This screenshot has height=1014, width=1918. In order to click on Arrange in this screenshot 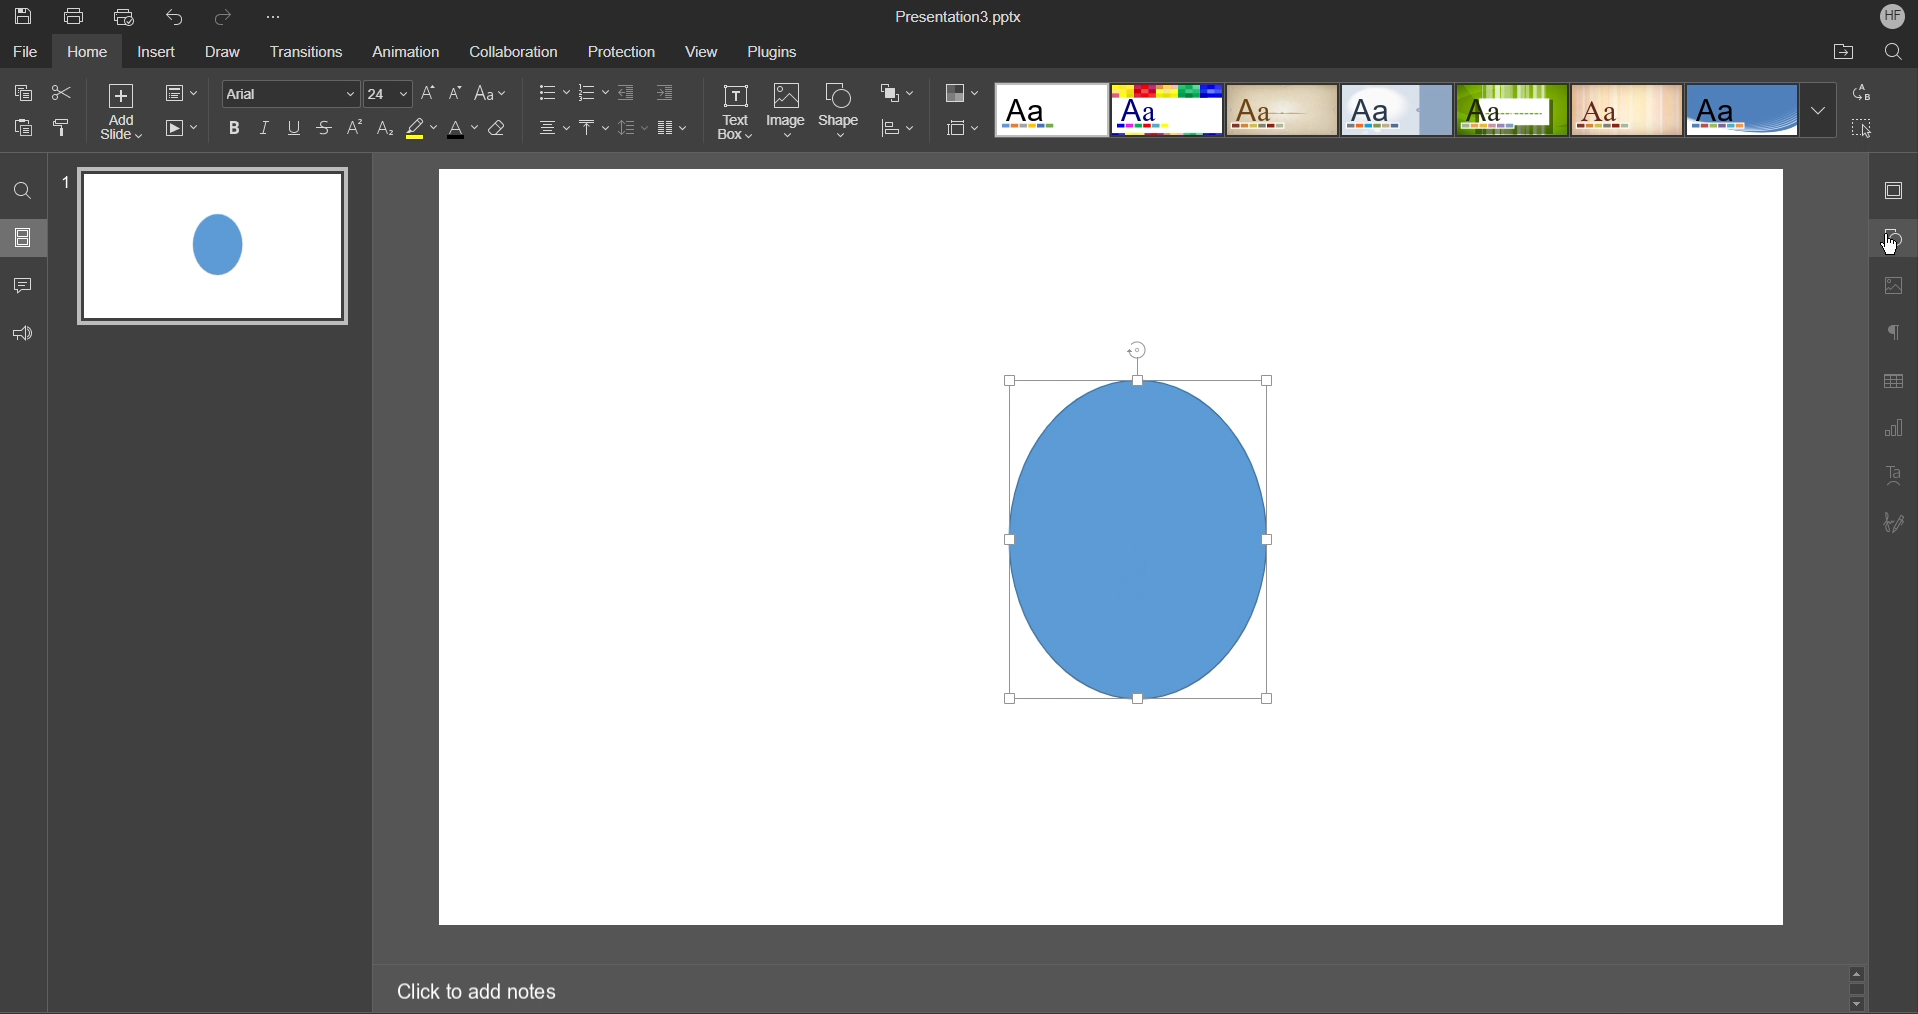, I will do `click(900, 95)`.